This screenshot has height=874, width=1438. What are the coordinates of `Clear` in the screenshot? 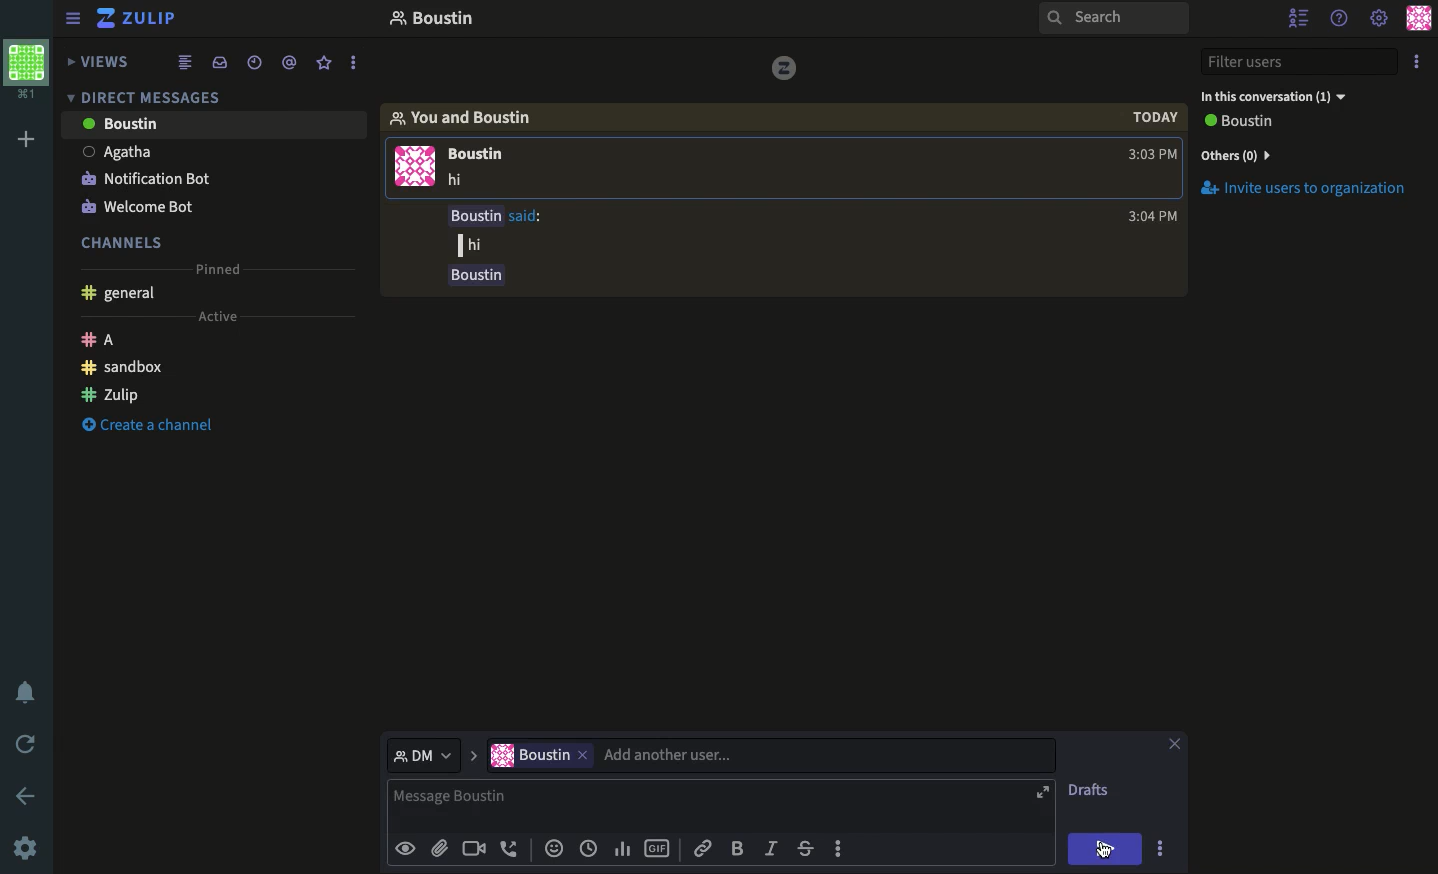 It's located at (1176, 746).